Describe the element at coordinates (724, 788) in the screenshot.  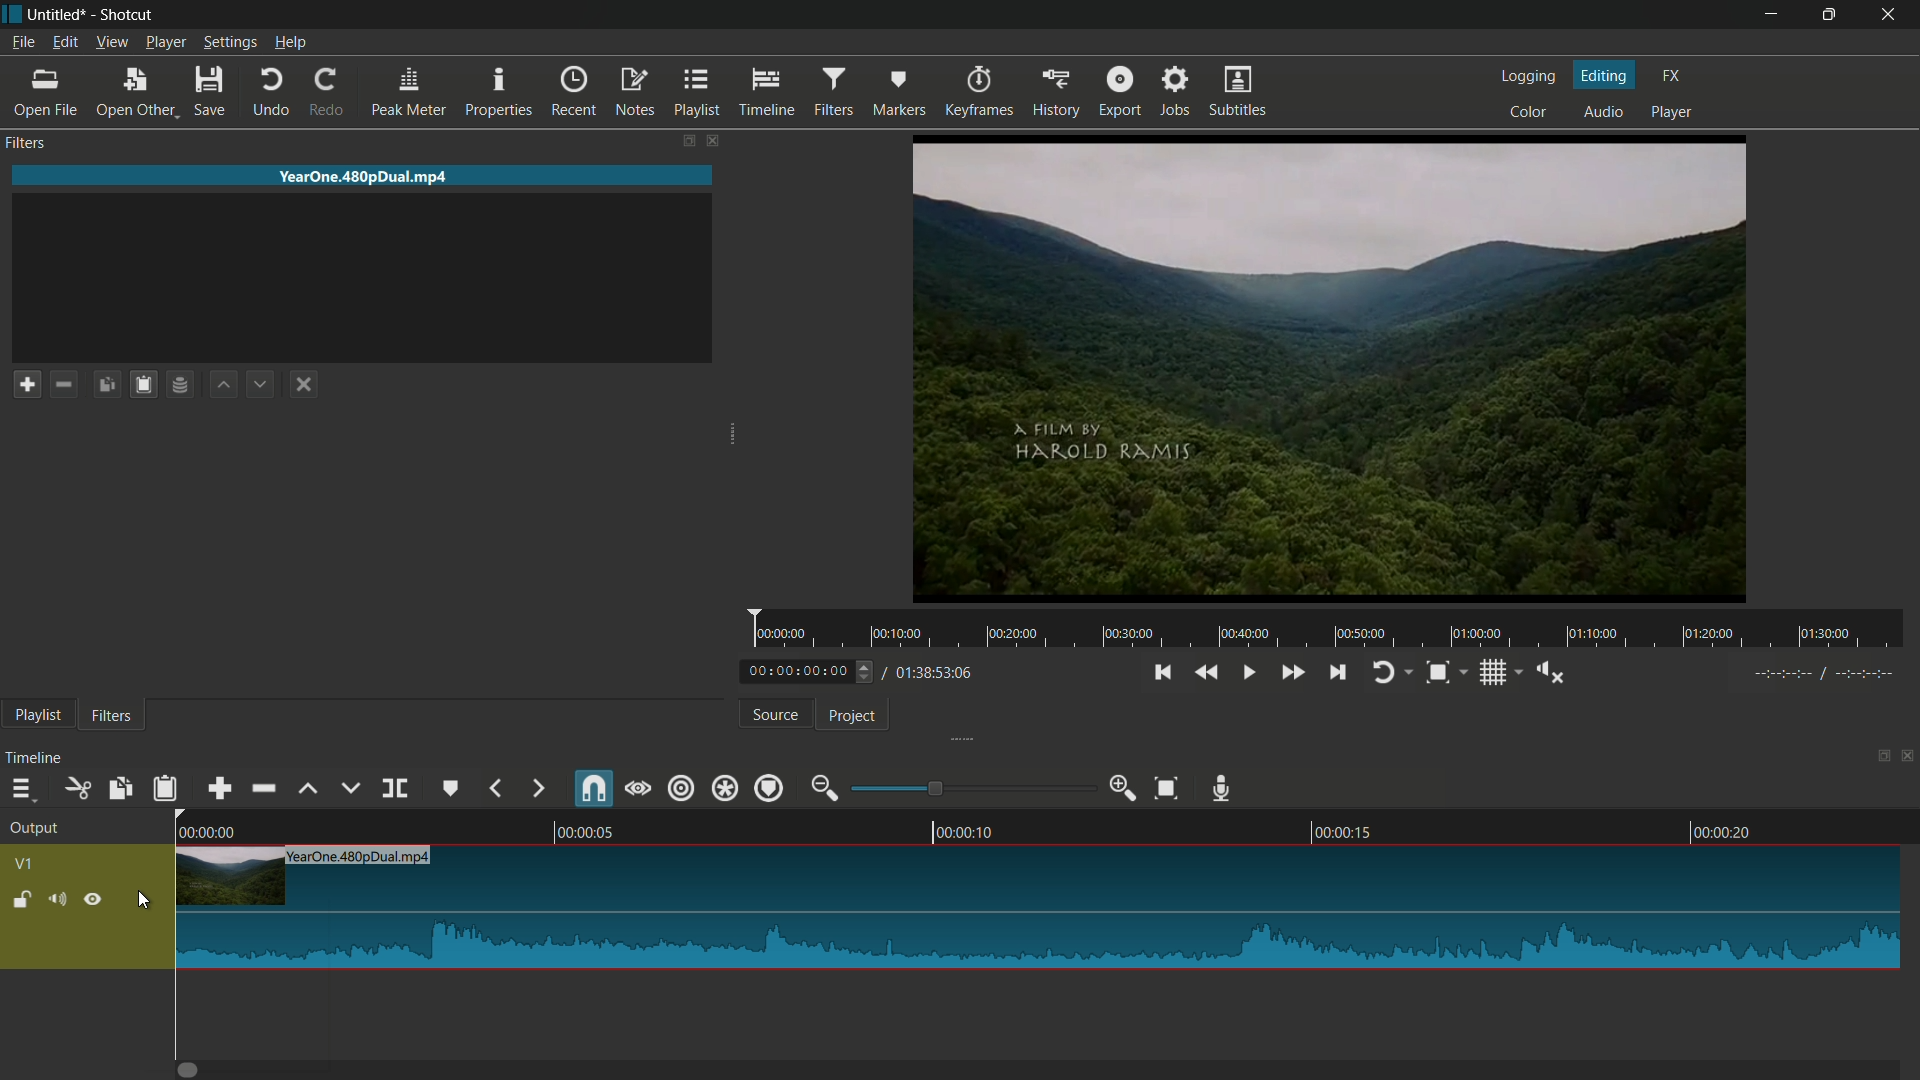
I see `ripple all tracks` at that location.